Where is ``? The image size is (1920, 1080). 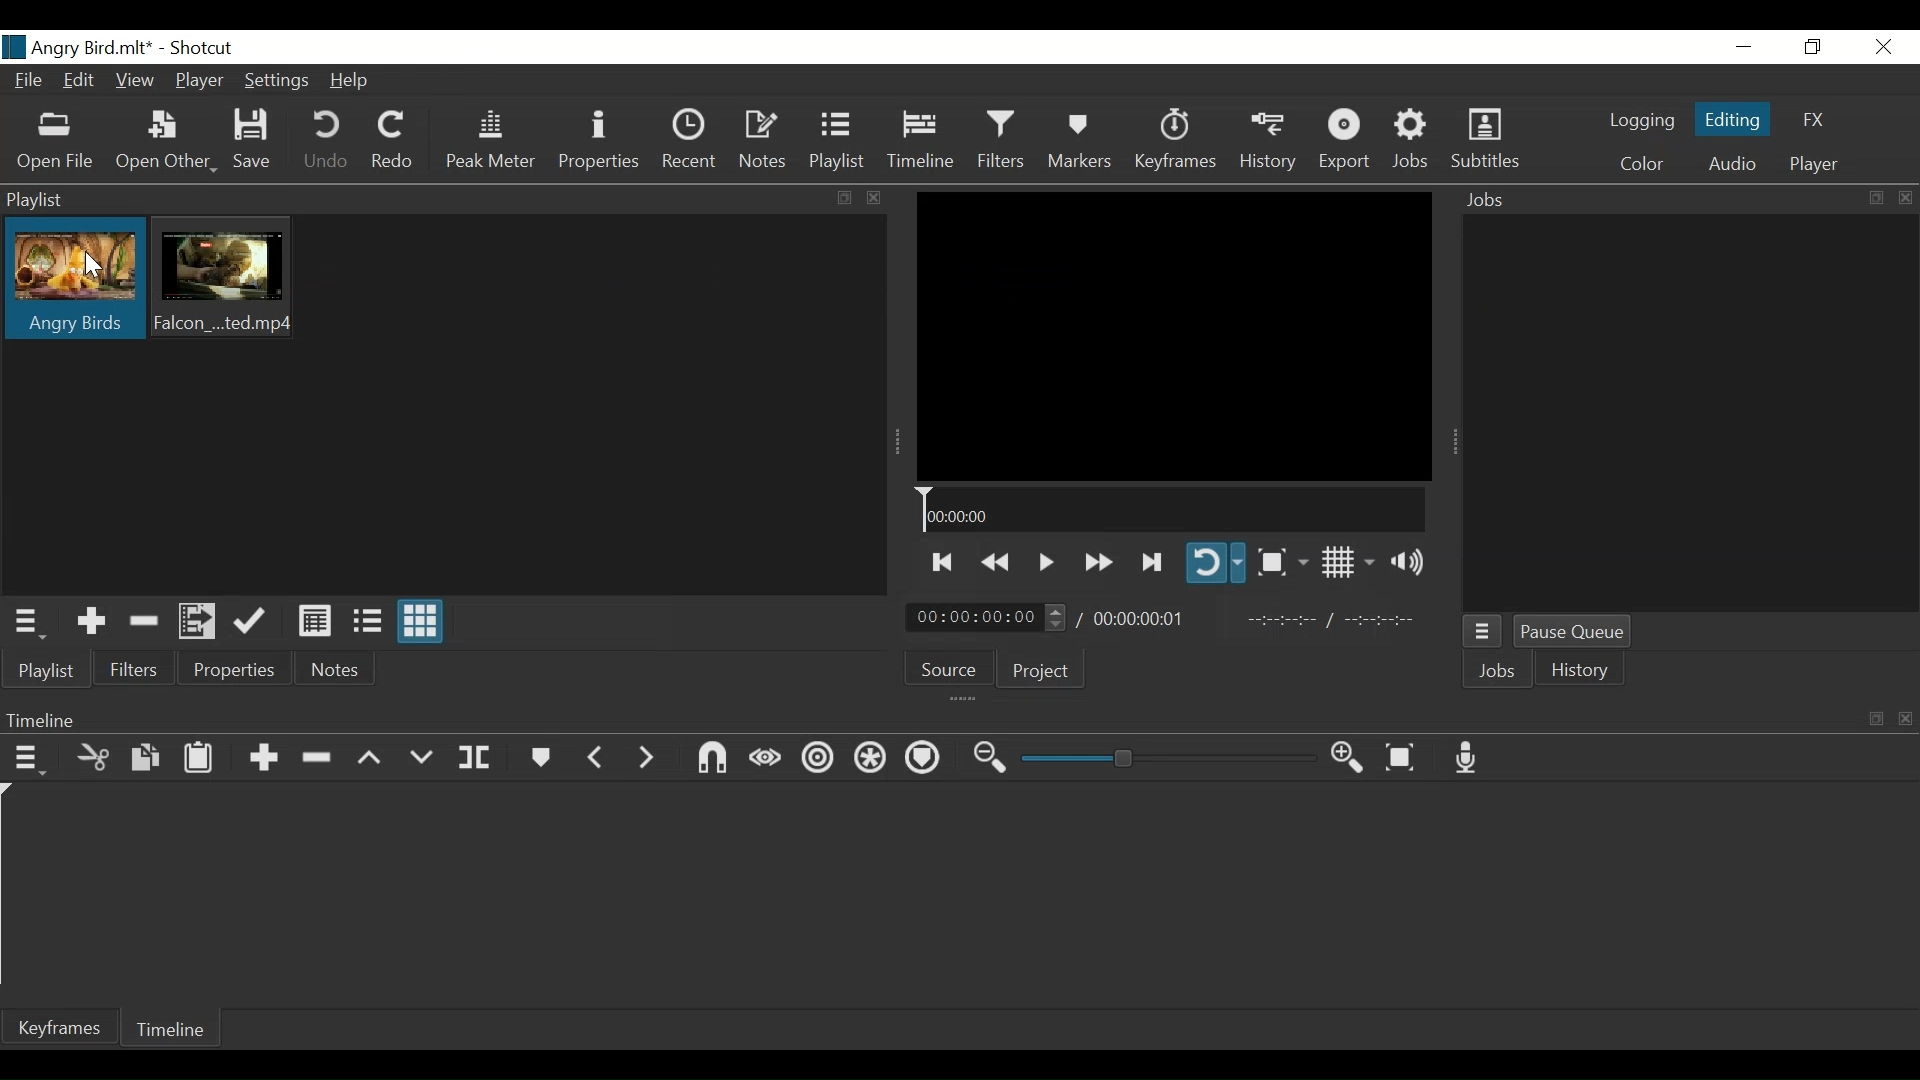
 is located at coordinates (961, 718).